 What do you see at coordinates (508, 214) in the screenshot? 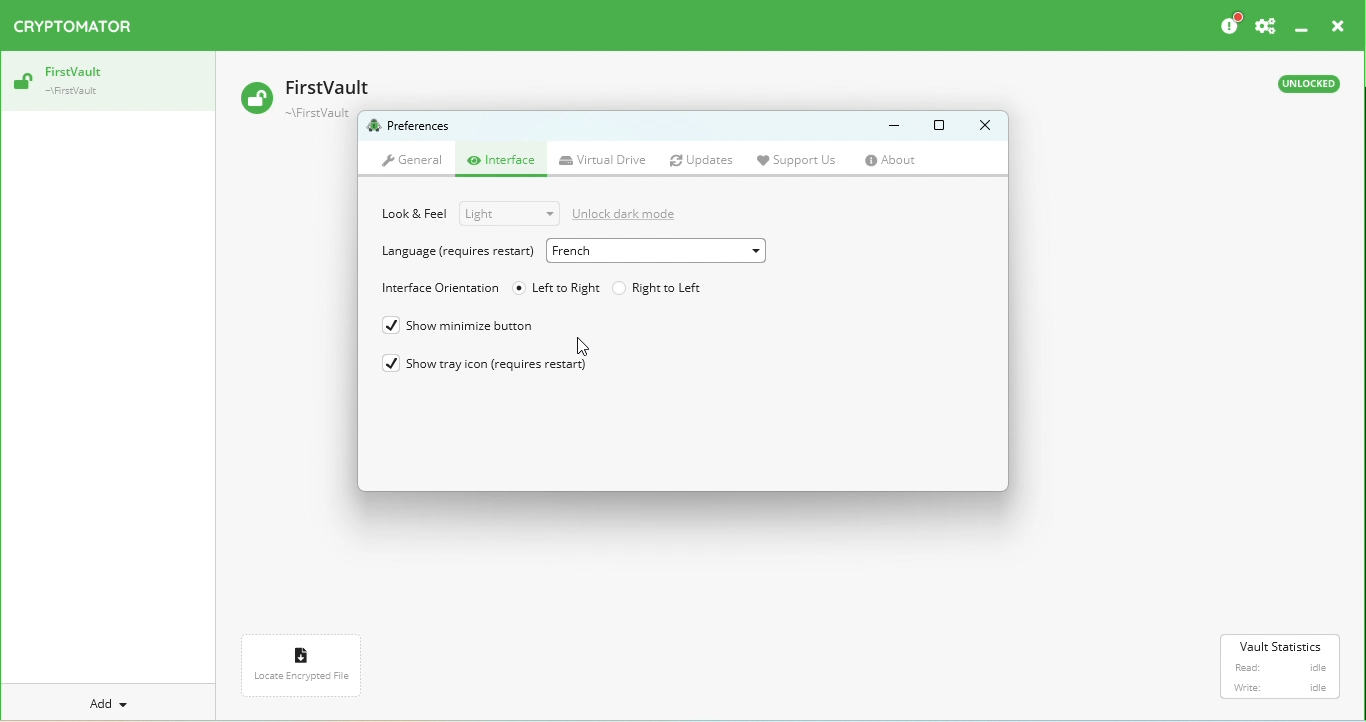
I see `Drop down menu` at bounding box center [508, 214].